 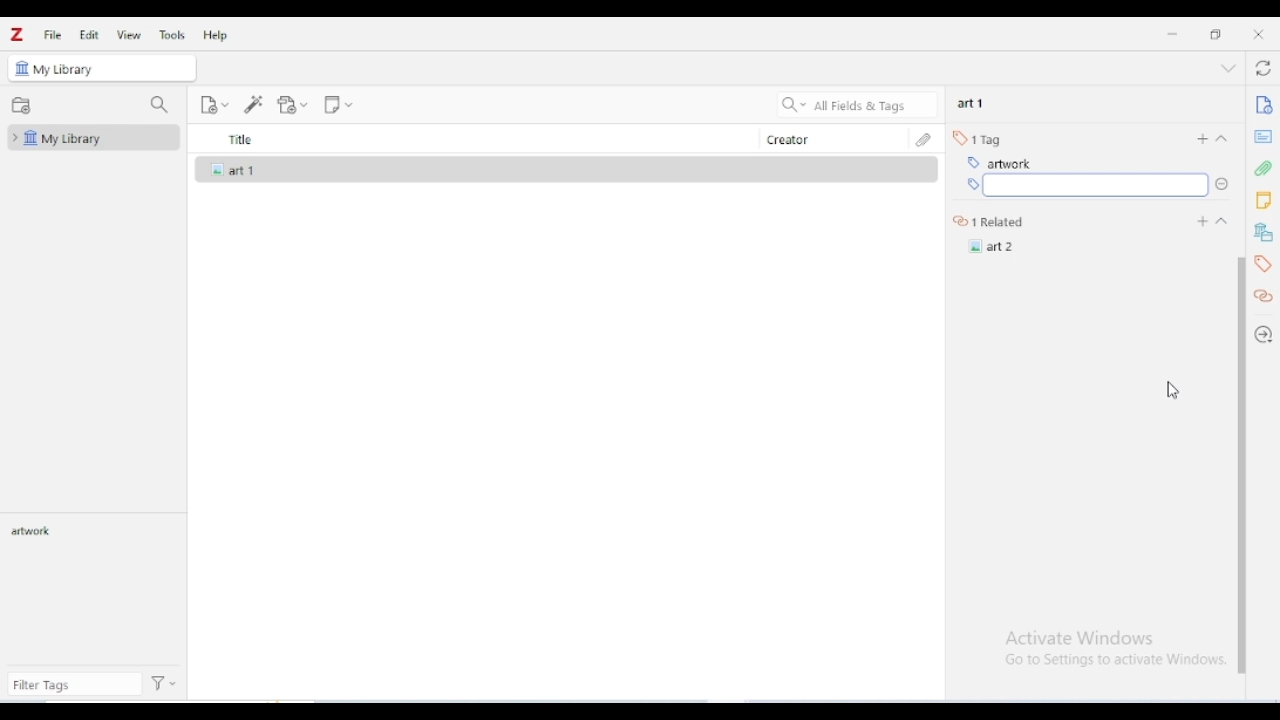 What do you see at coordinates (214, 105) in the screenshot?
I see `new item` at bounding box center [214, 105].